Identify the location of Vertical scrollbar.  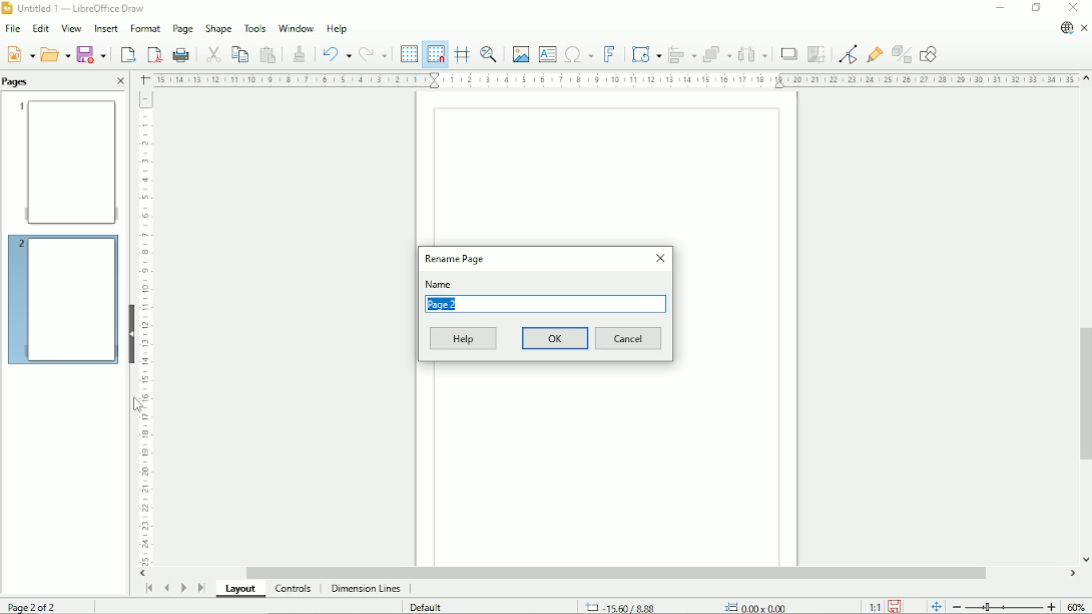
(1082, 395).